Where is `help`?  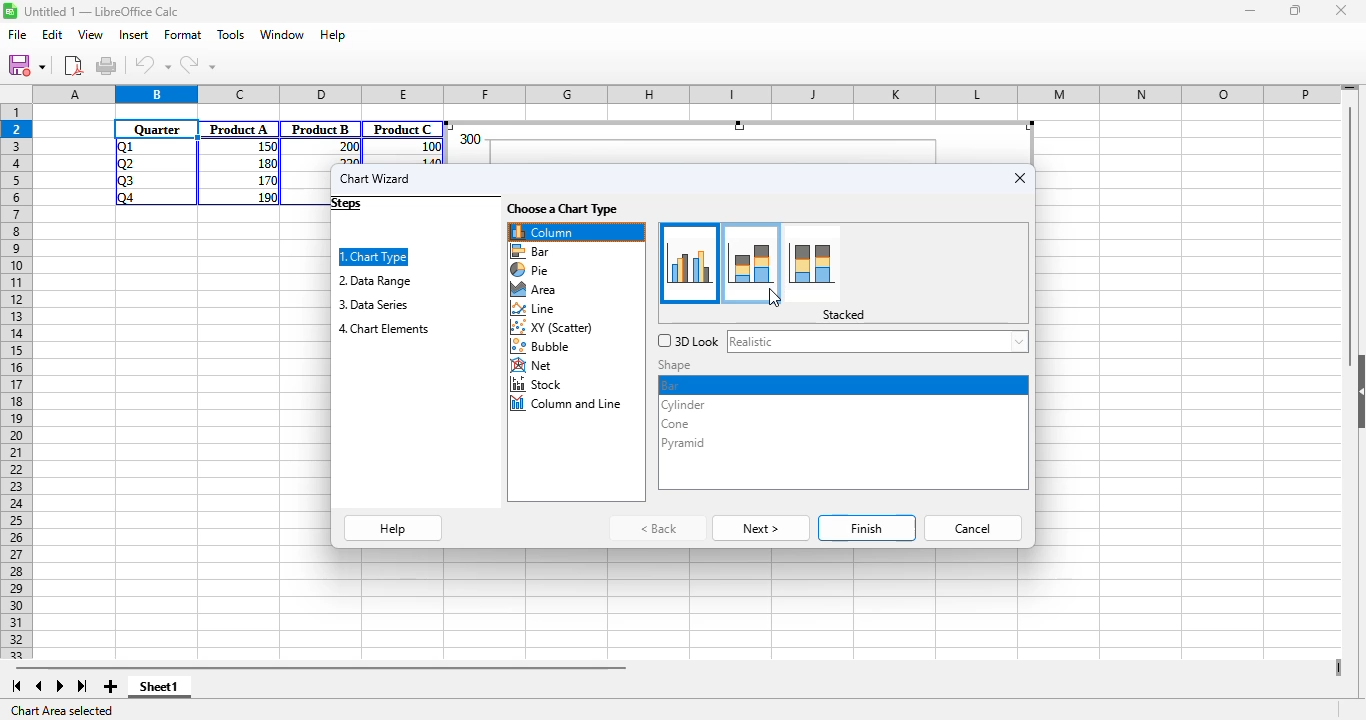
help is located at coordinates (394, 529).